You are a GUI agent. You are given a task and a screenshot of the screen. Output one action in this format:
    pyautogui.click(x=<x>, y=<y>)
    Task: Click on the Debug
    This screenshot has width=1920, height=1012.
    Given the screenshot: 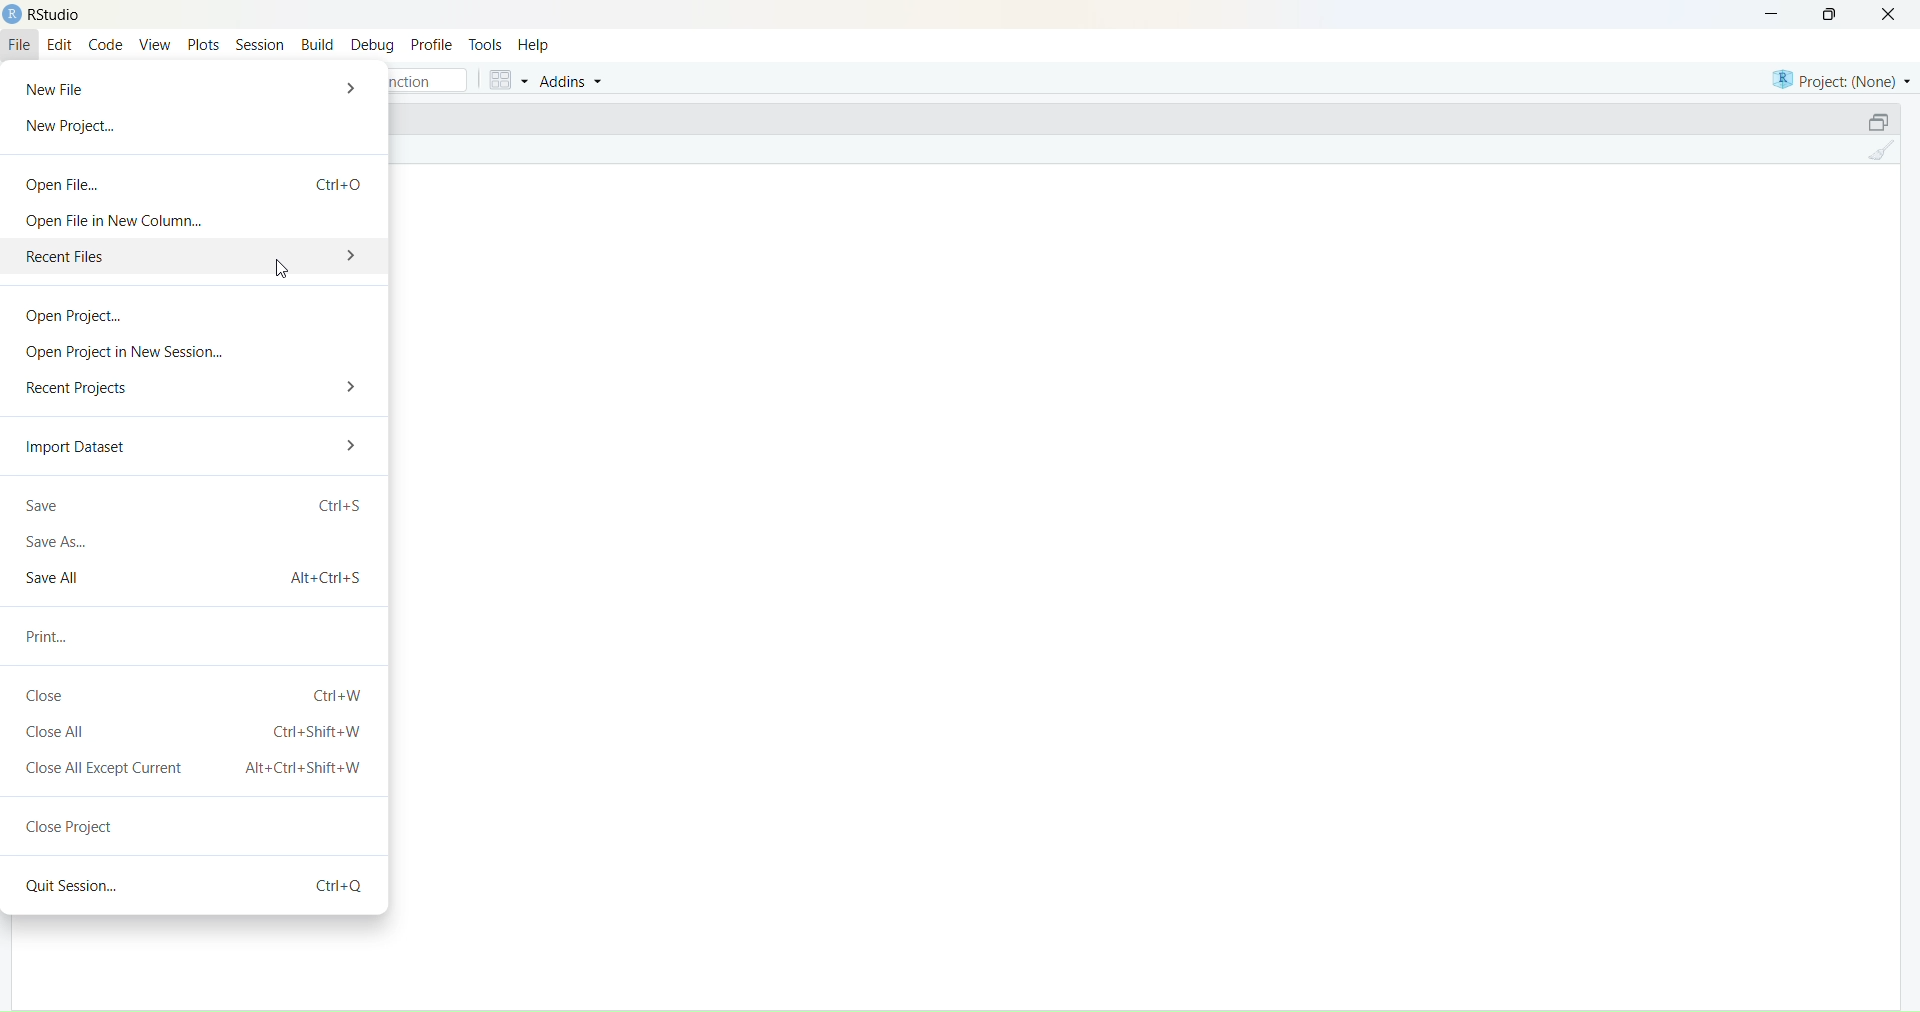 What is the action you would take?
    pyautogui.click(x=373, y=47)
    